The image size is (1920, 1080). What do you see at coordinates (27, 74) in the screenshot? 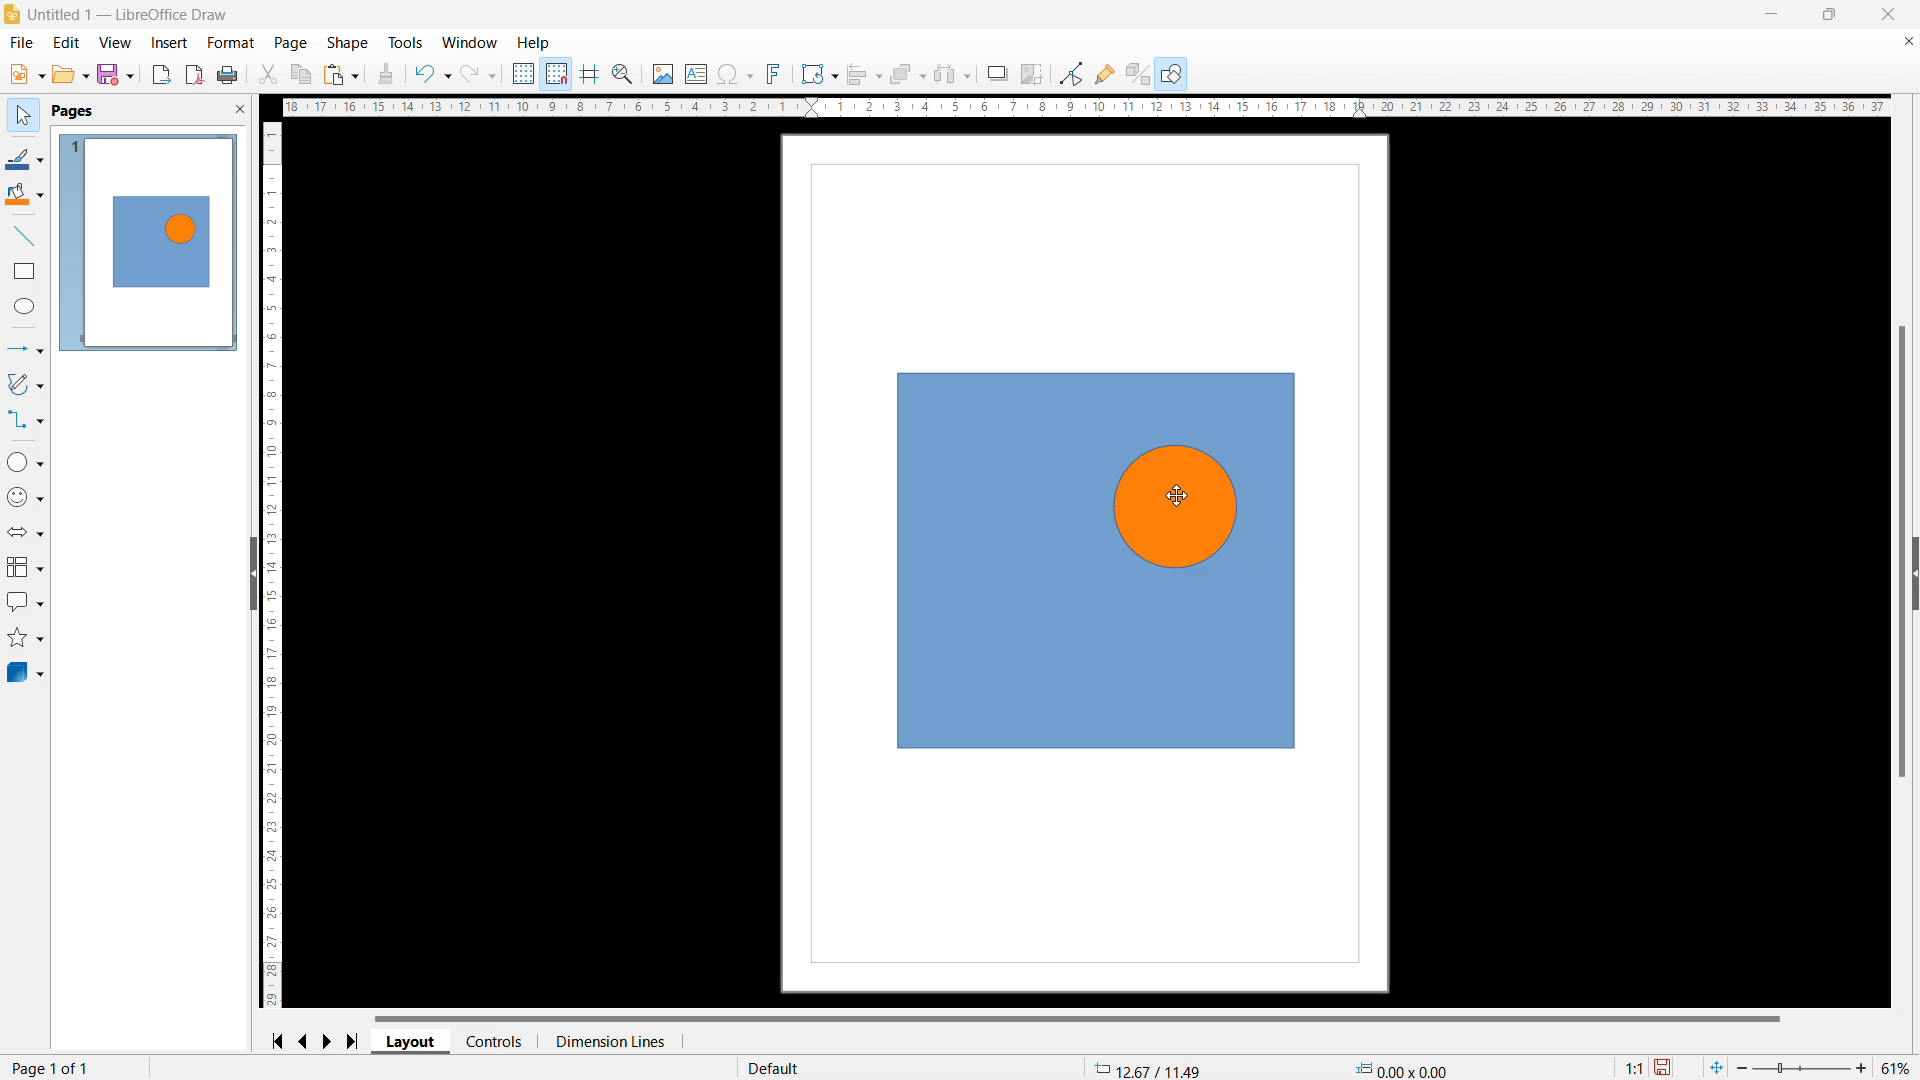
I see `open` at bounding box center [27, 74].